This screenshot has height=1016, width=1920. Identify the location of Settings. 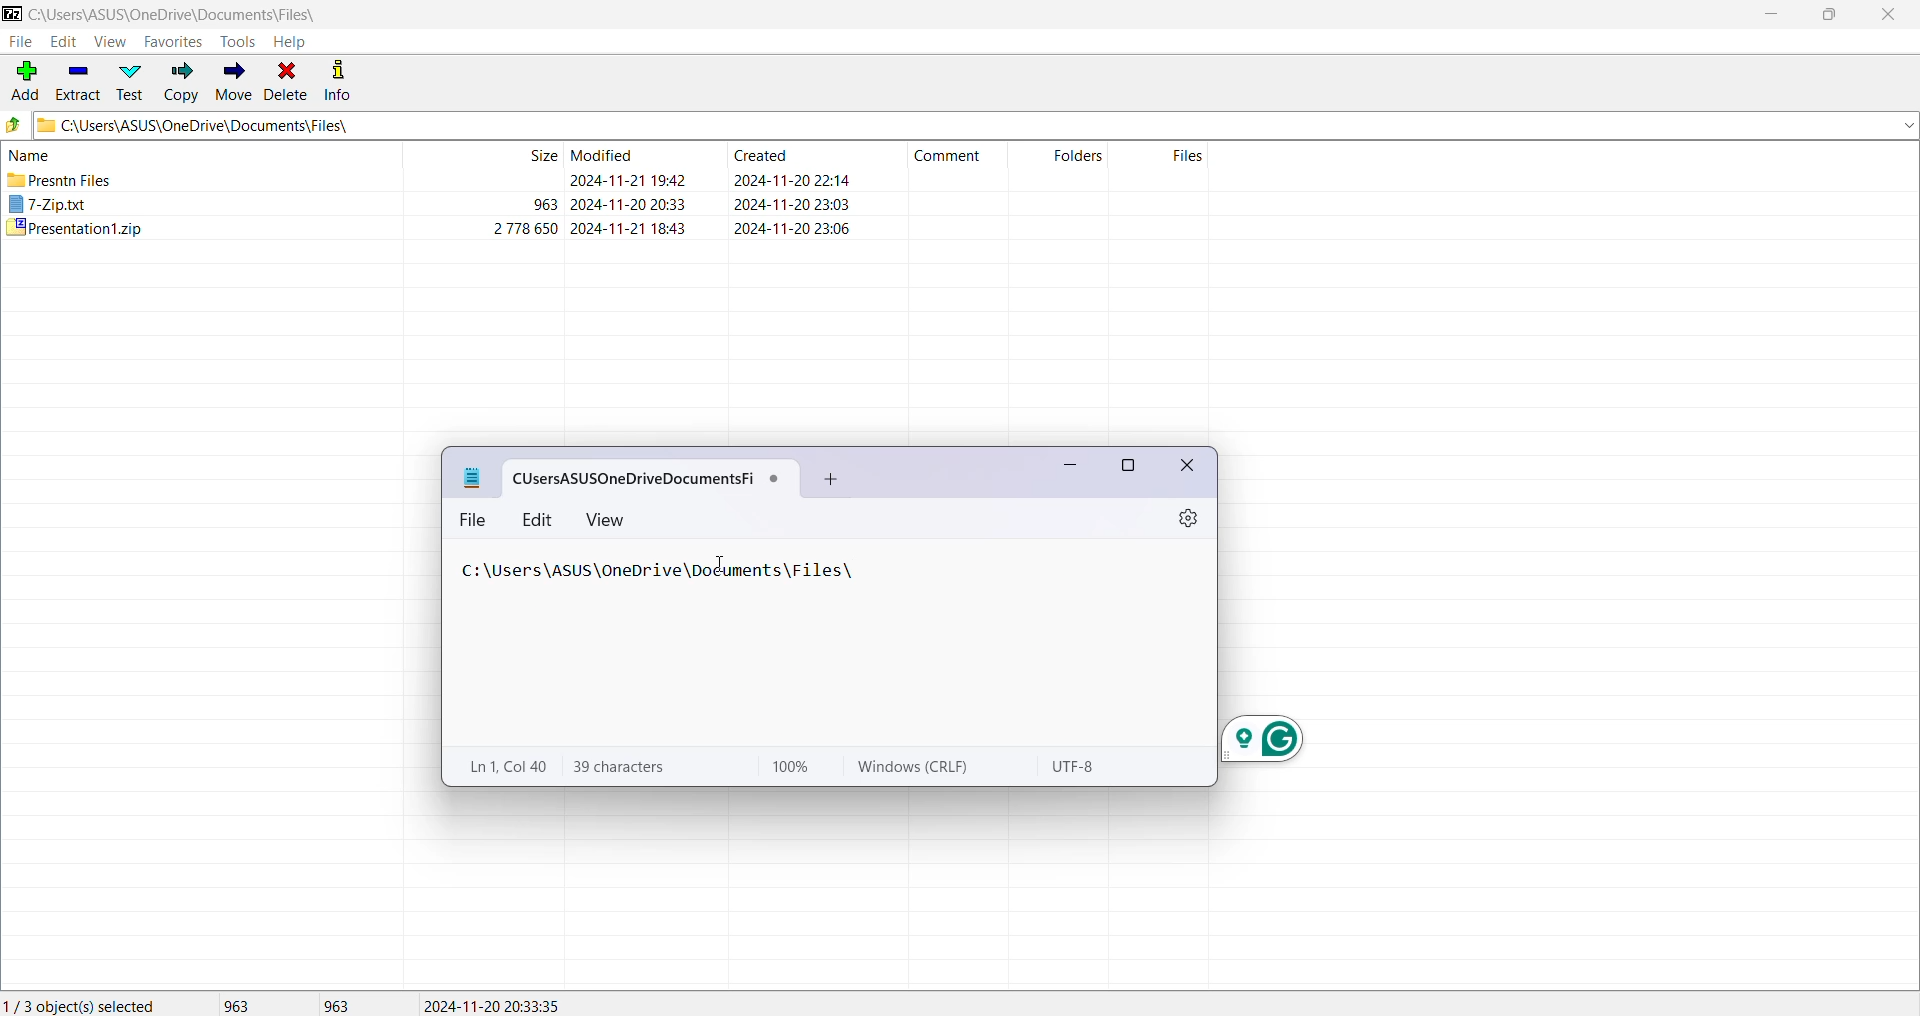
(1188, 519).